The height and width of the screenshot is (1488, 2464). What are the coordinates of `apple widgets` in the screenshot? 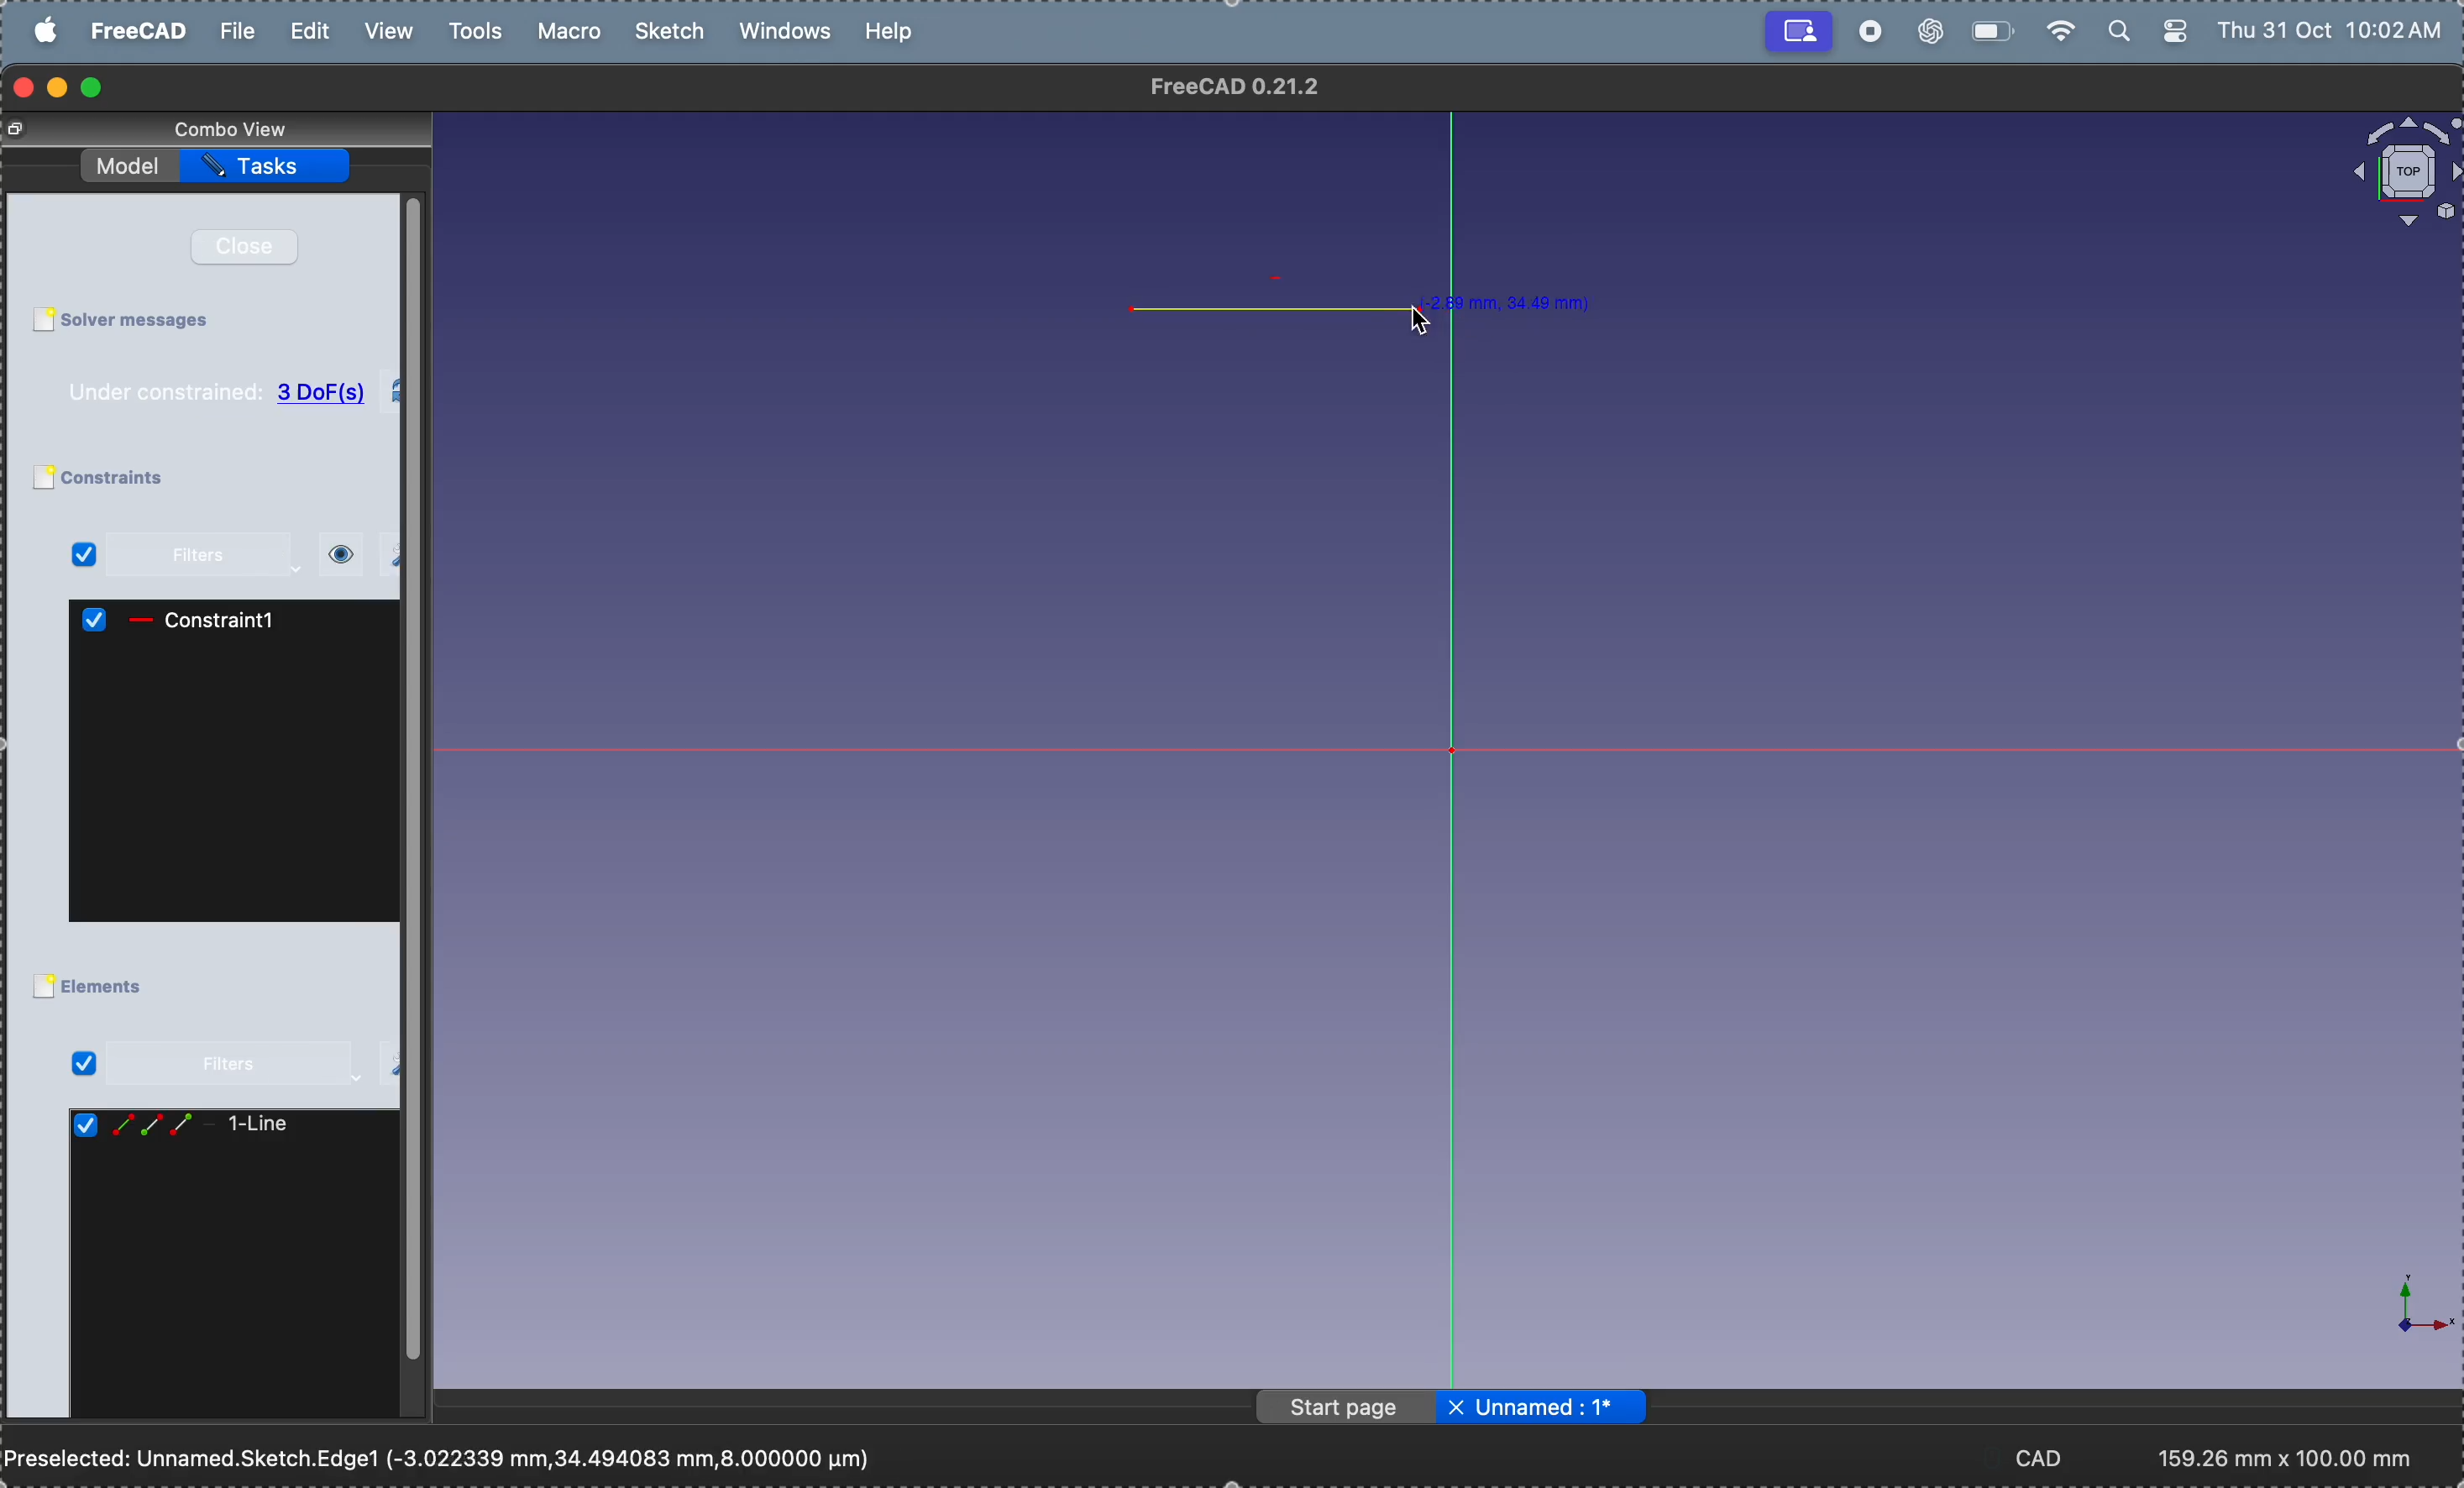 It's located at (2150, 31).